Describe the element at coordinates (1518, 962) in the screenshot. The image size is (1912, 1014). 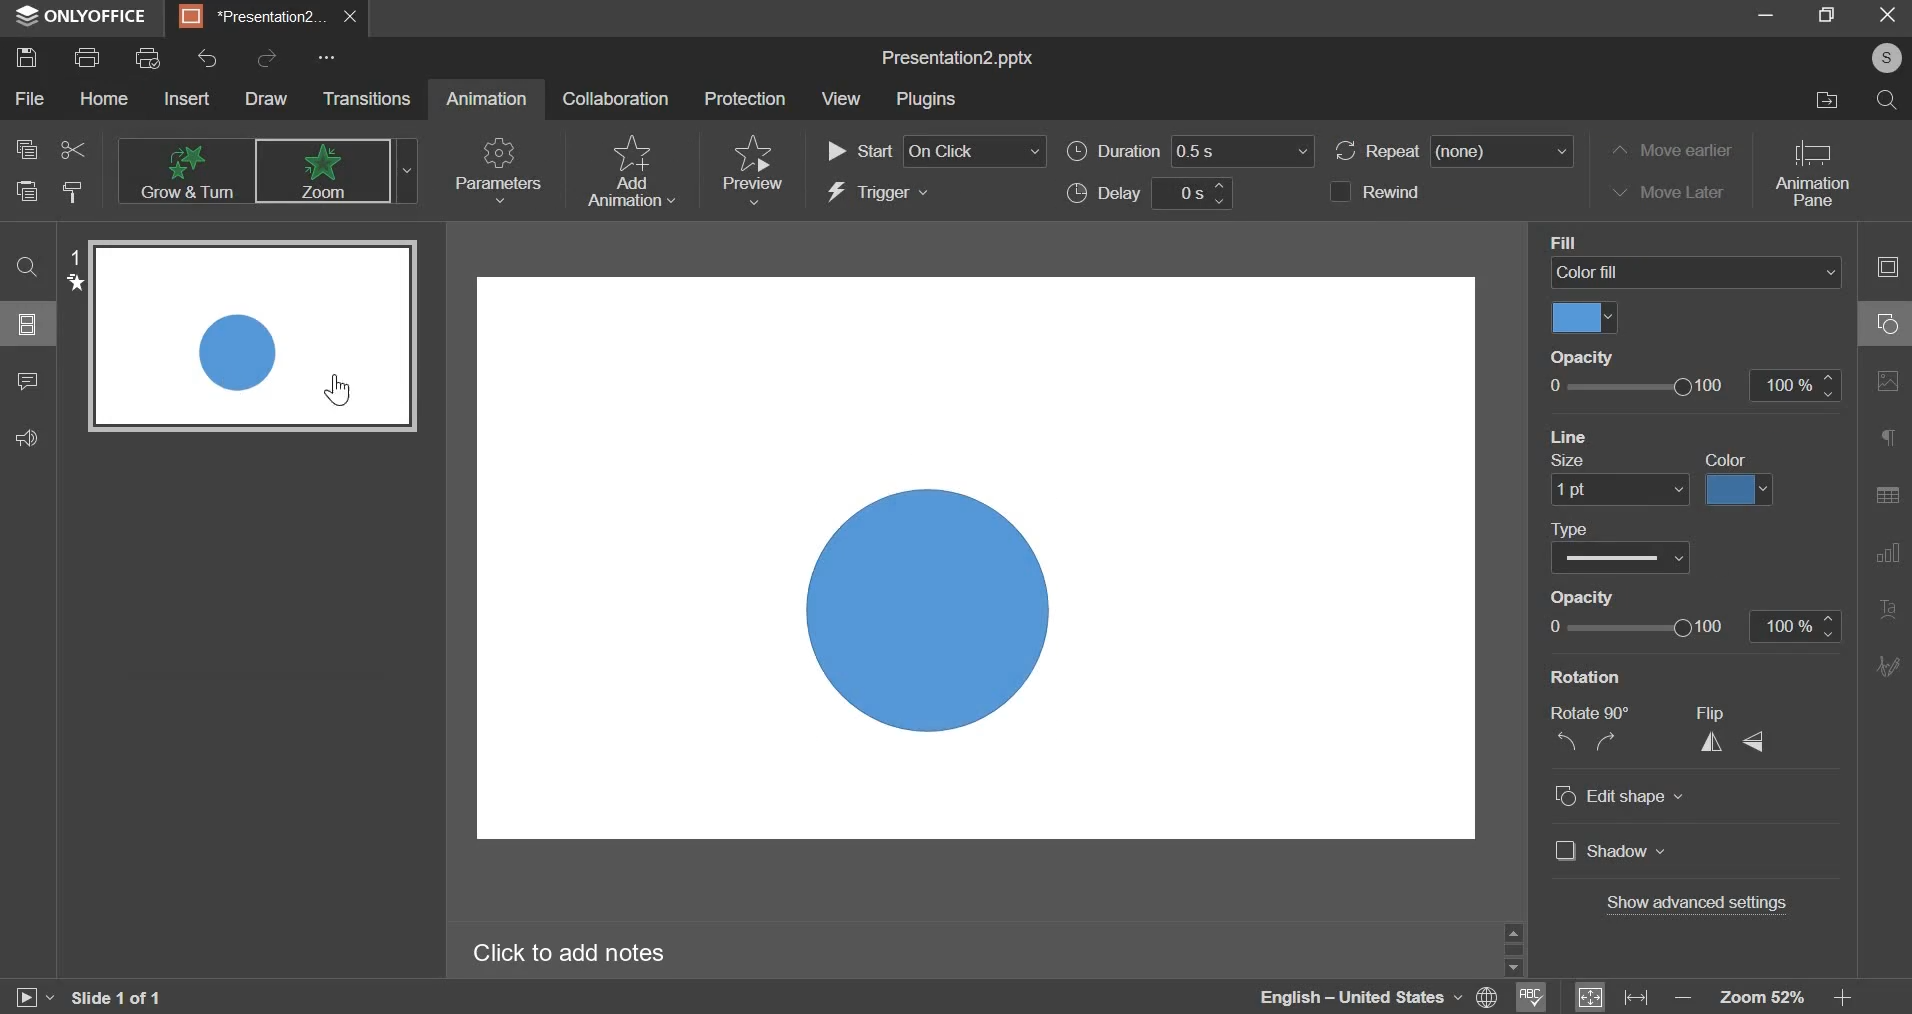
I see `` at that location.